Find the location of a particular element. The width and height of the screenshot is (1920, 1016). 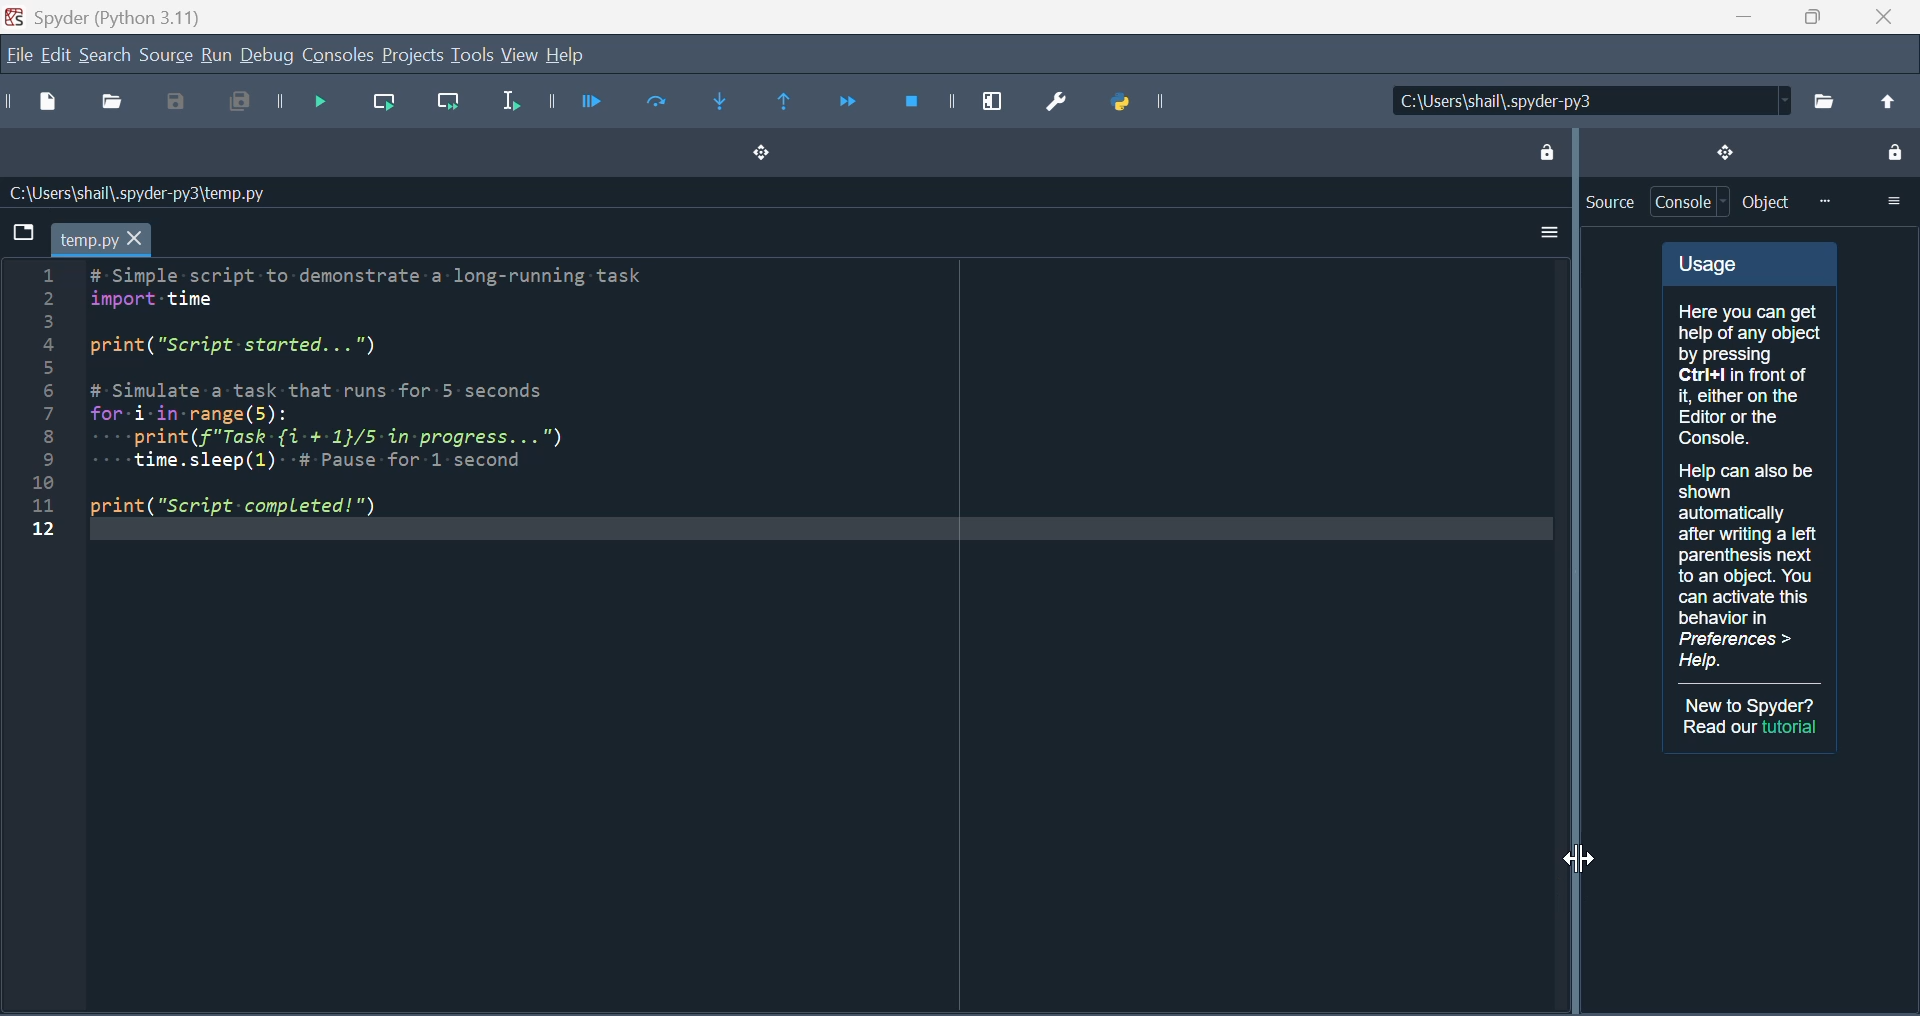

help is located at coordinates (565, 55).